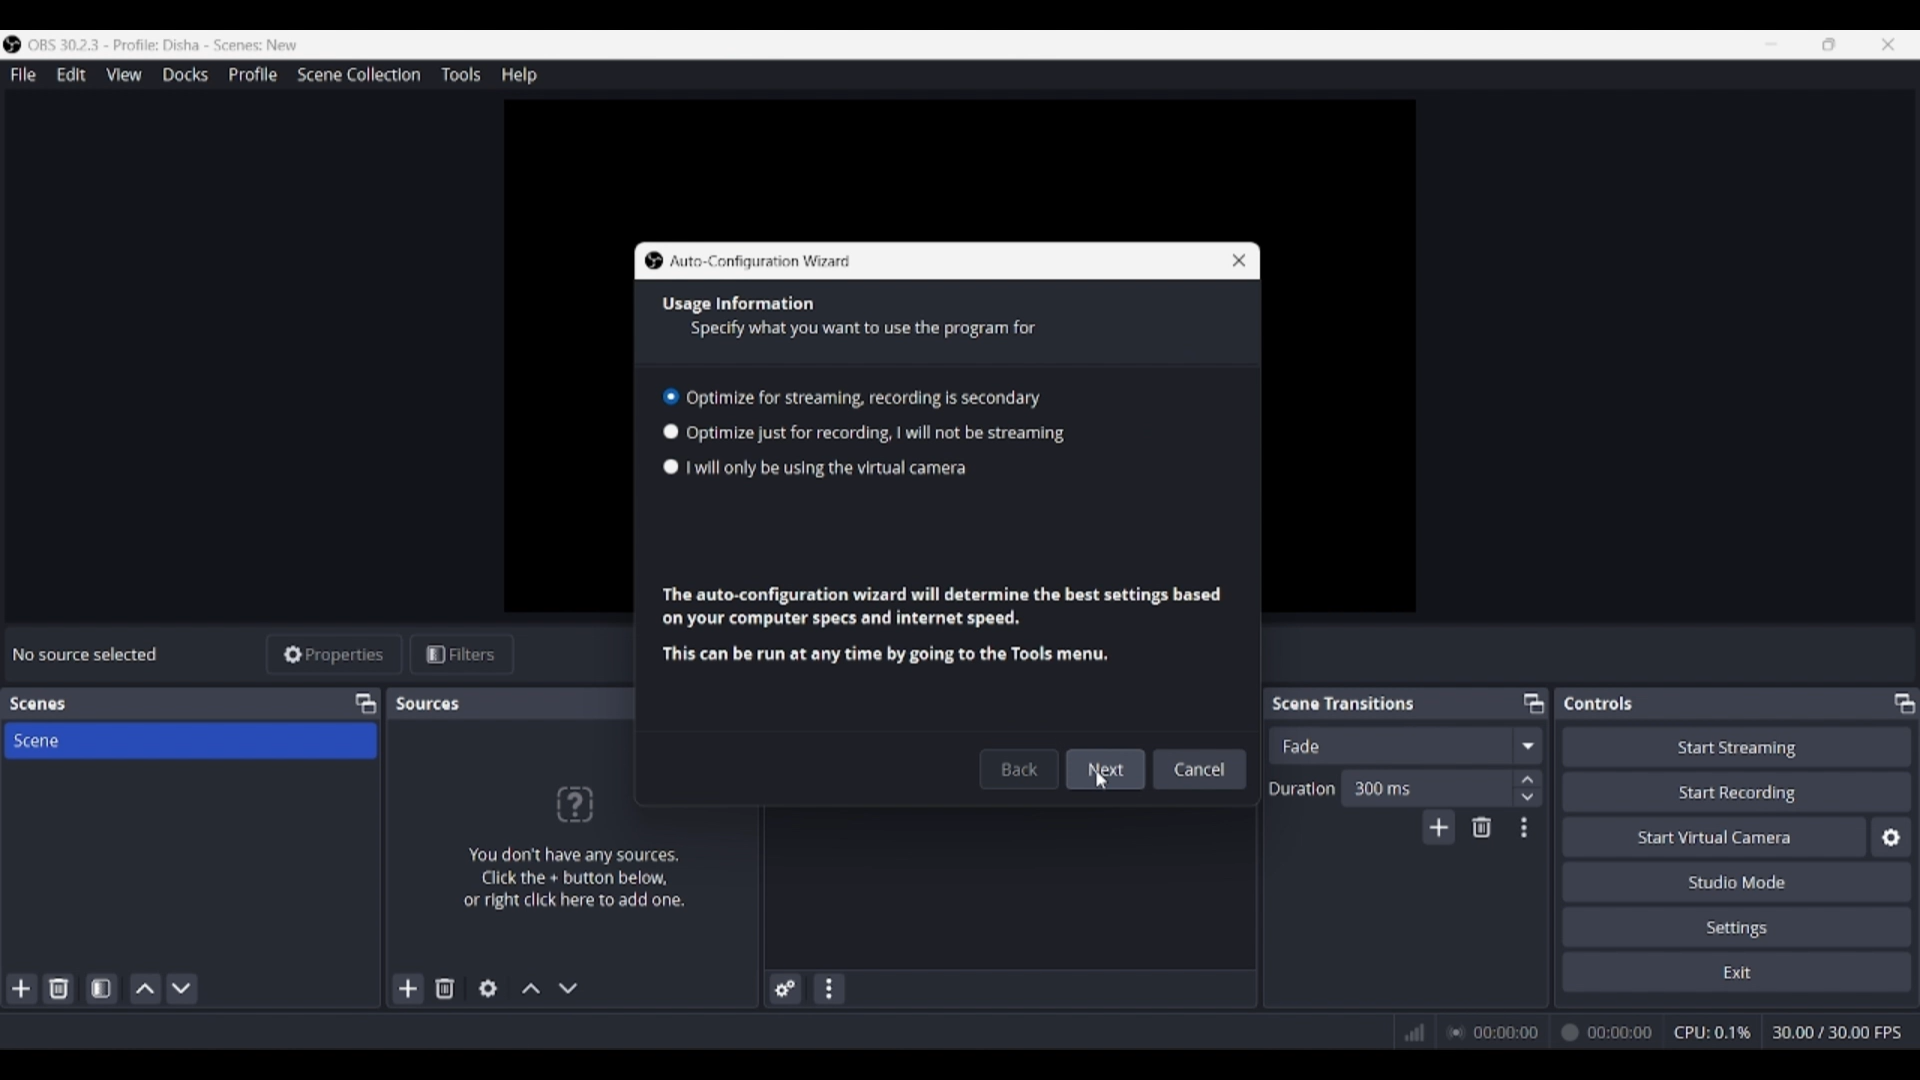 The image size is (1920, 1080). I want to click on Configure virtual camera, so click(1891, 837).